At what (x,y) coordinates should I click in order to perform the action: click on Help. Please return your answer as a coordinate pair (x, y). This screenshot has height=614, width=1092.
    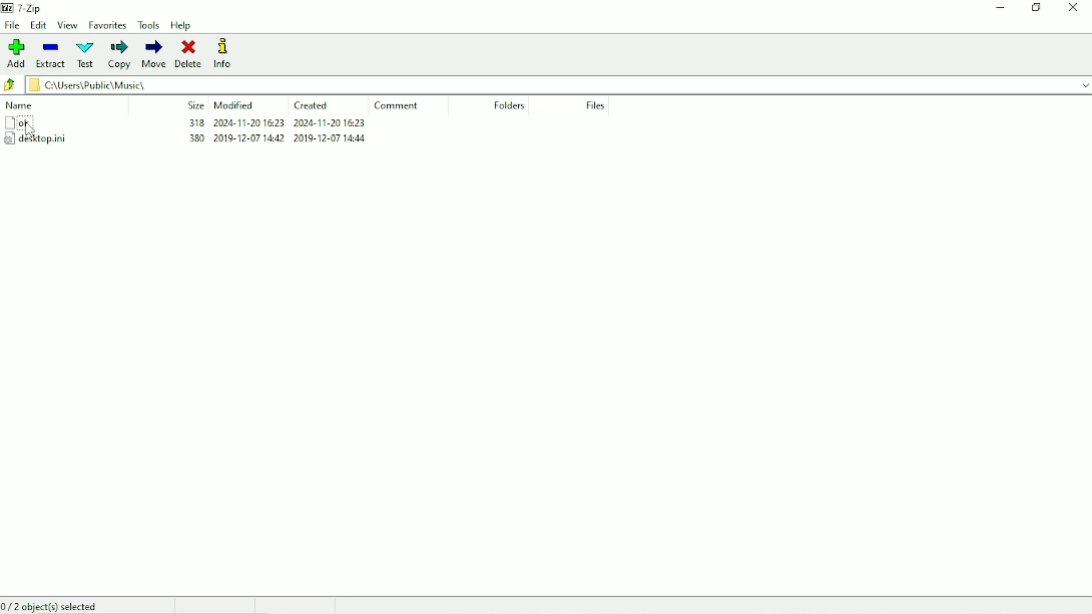
    Looking at the image, I should click on (182, 25).